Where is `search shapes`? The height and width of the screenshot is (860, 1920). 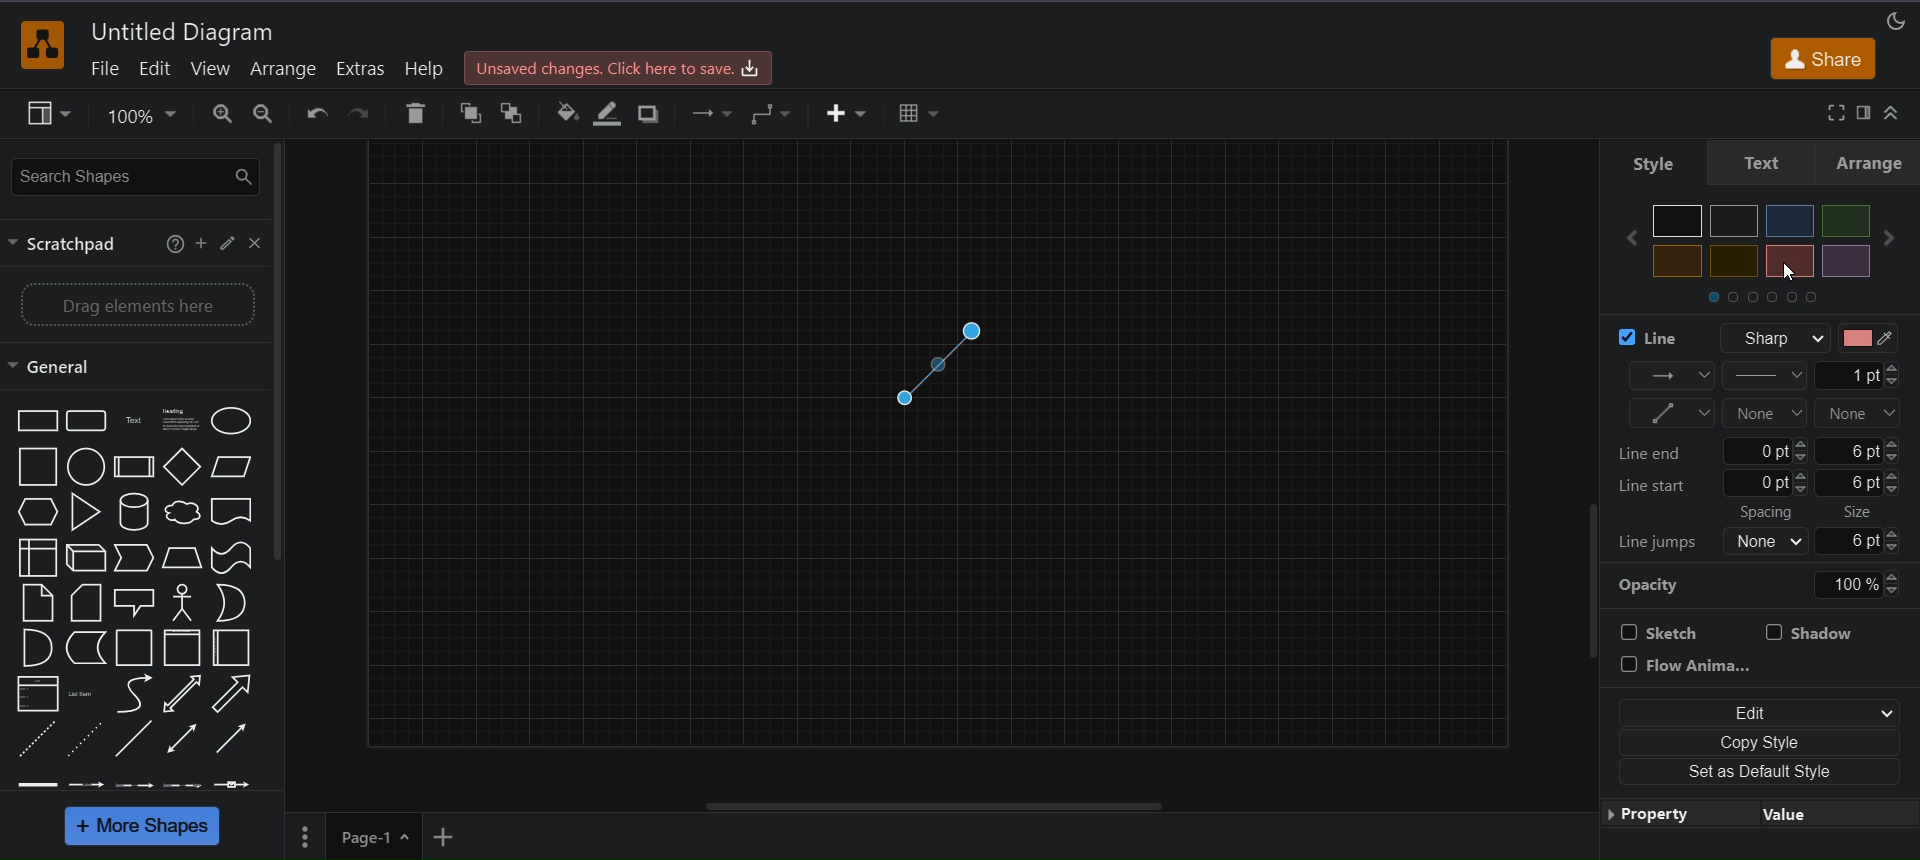 search shapes is located at coordinates (135, 176).